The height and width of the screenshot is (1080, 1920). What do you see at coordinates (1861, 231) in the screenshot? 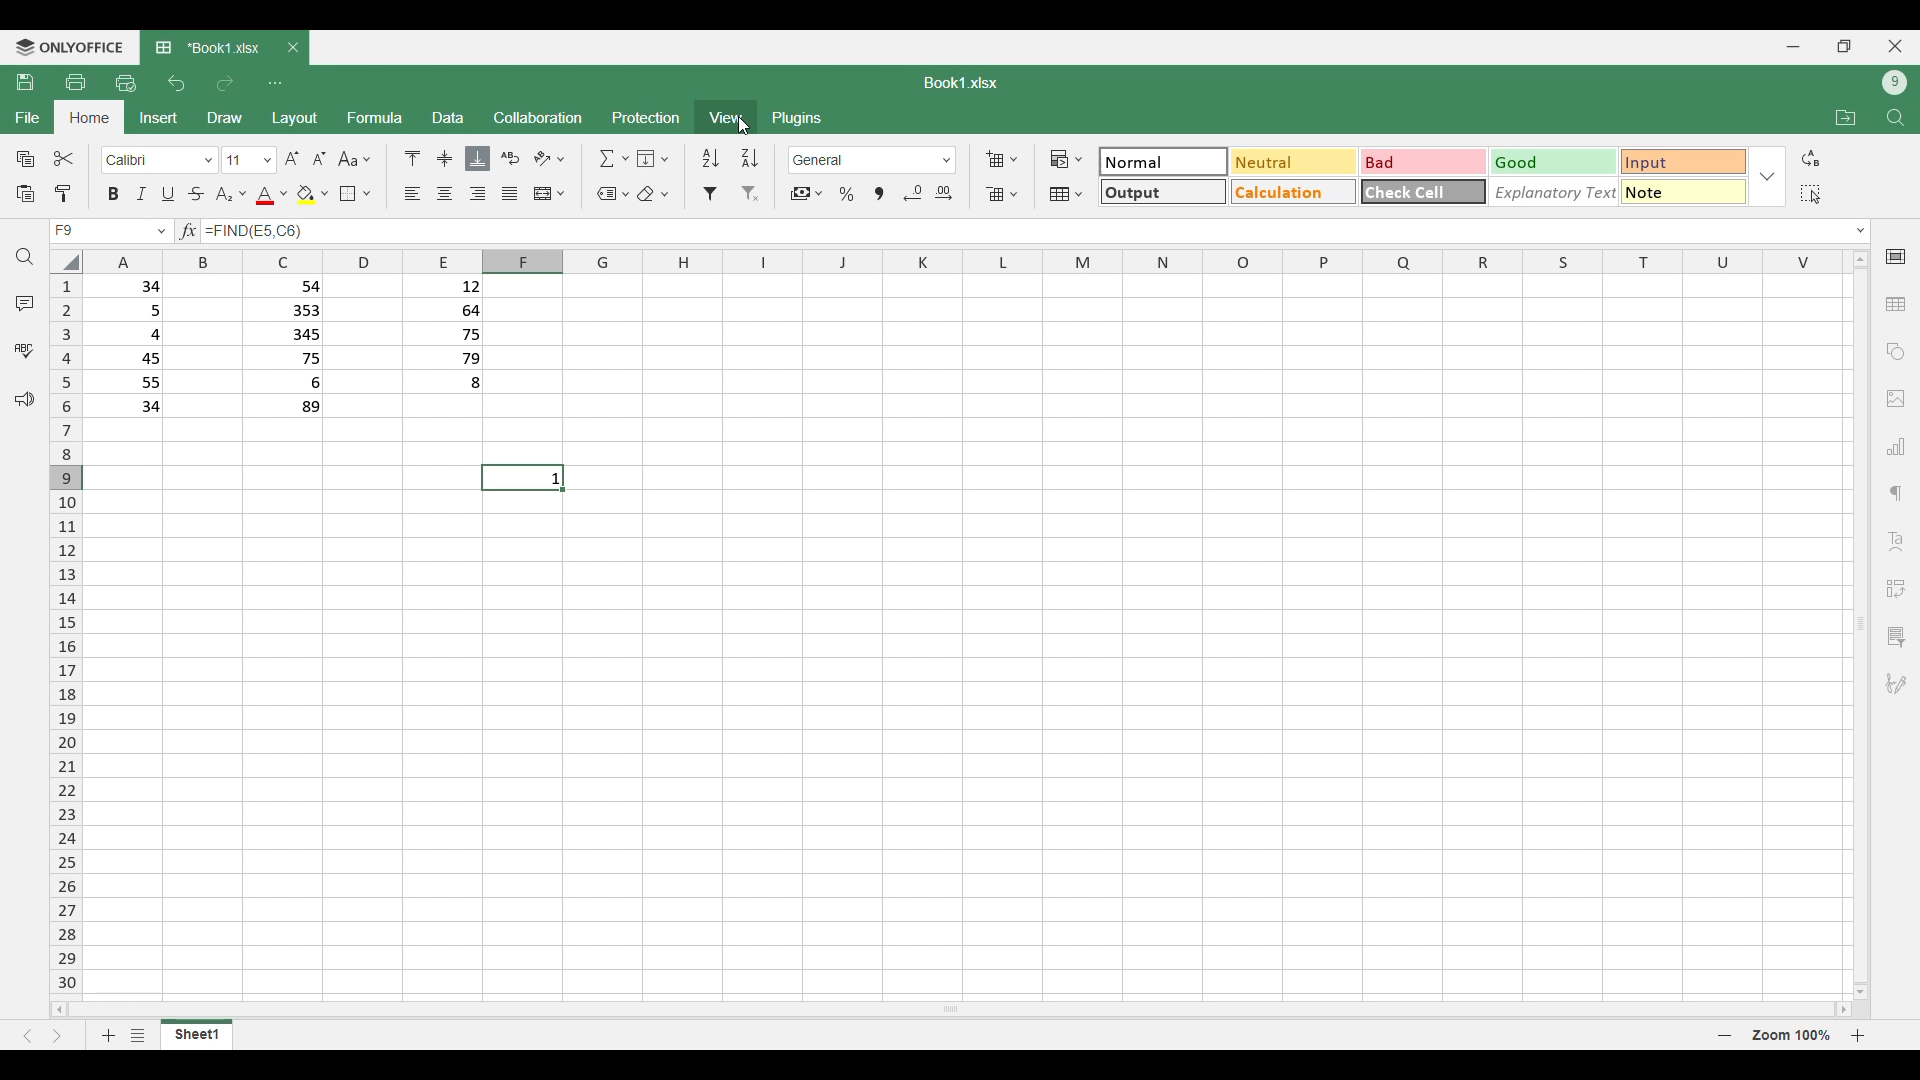
I see `Expand/Collapse` at bounding box center [1861, 231].